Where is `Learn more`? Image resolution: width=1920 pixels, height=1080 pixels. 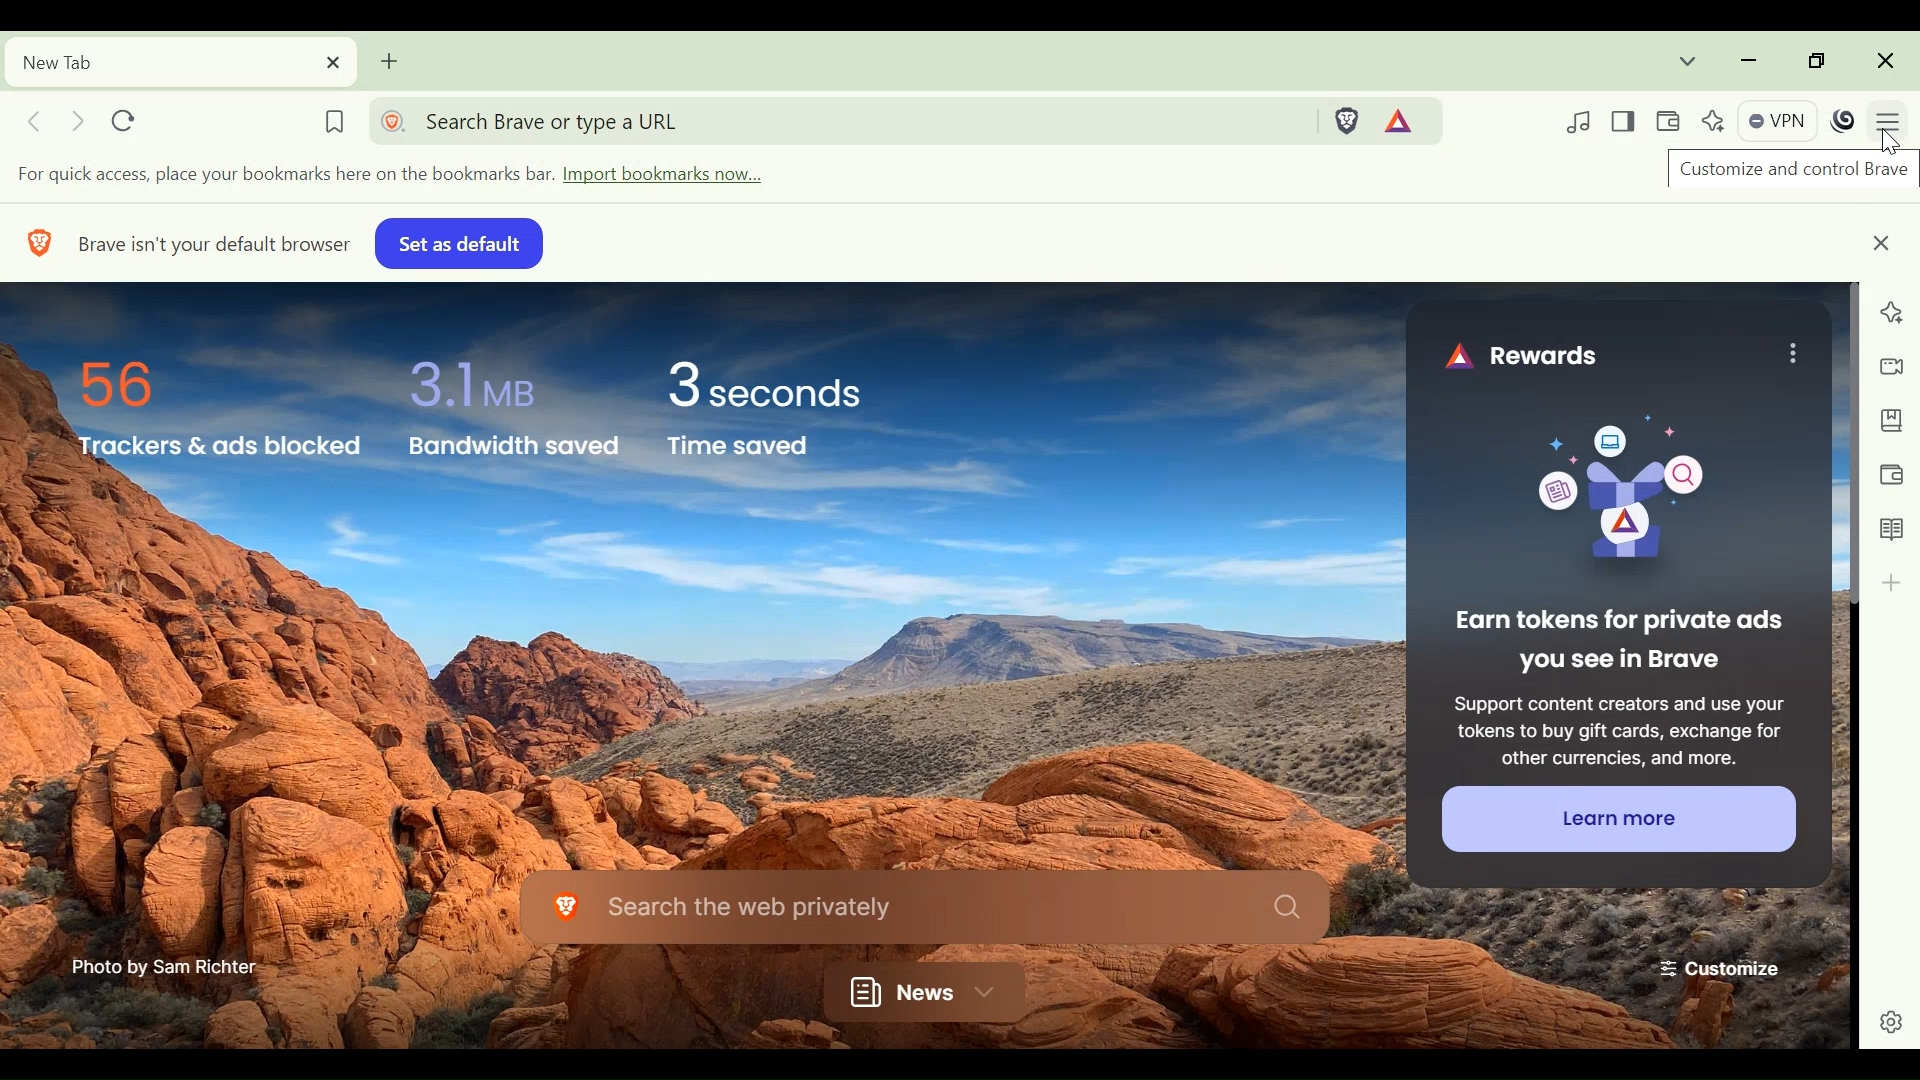
Learn more is located at coordinates (1618, 819).